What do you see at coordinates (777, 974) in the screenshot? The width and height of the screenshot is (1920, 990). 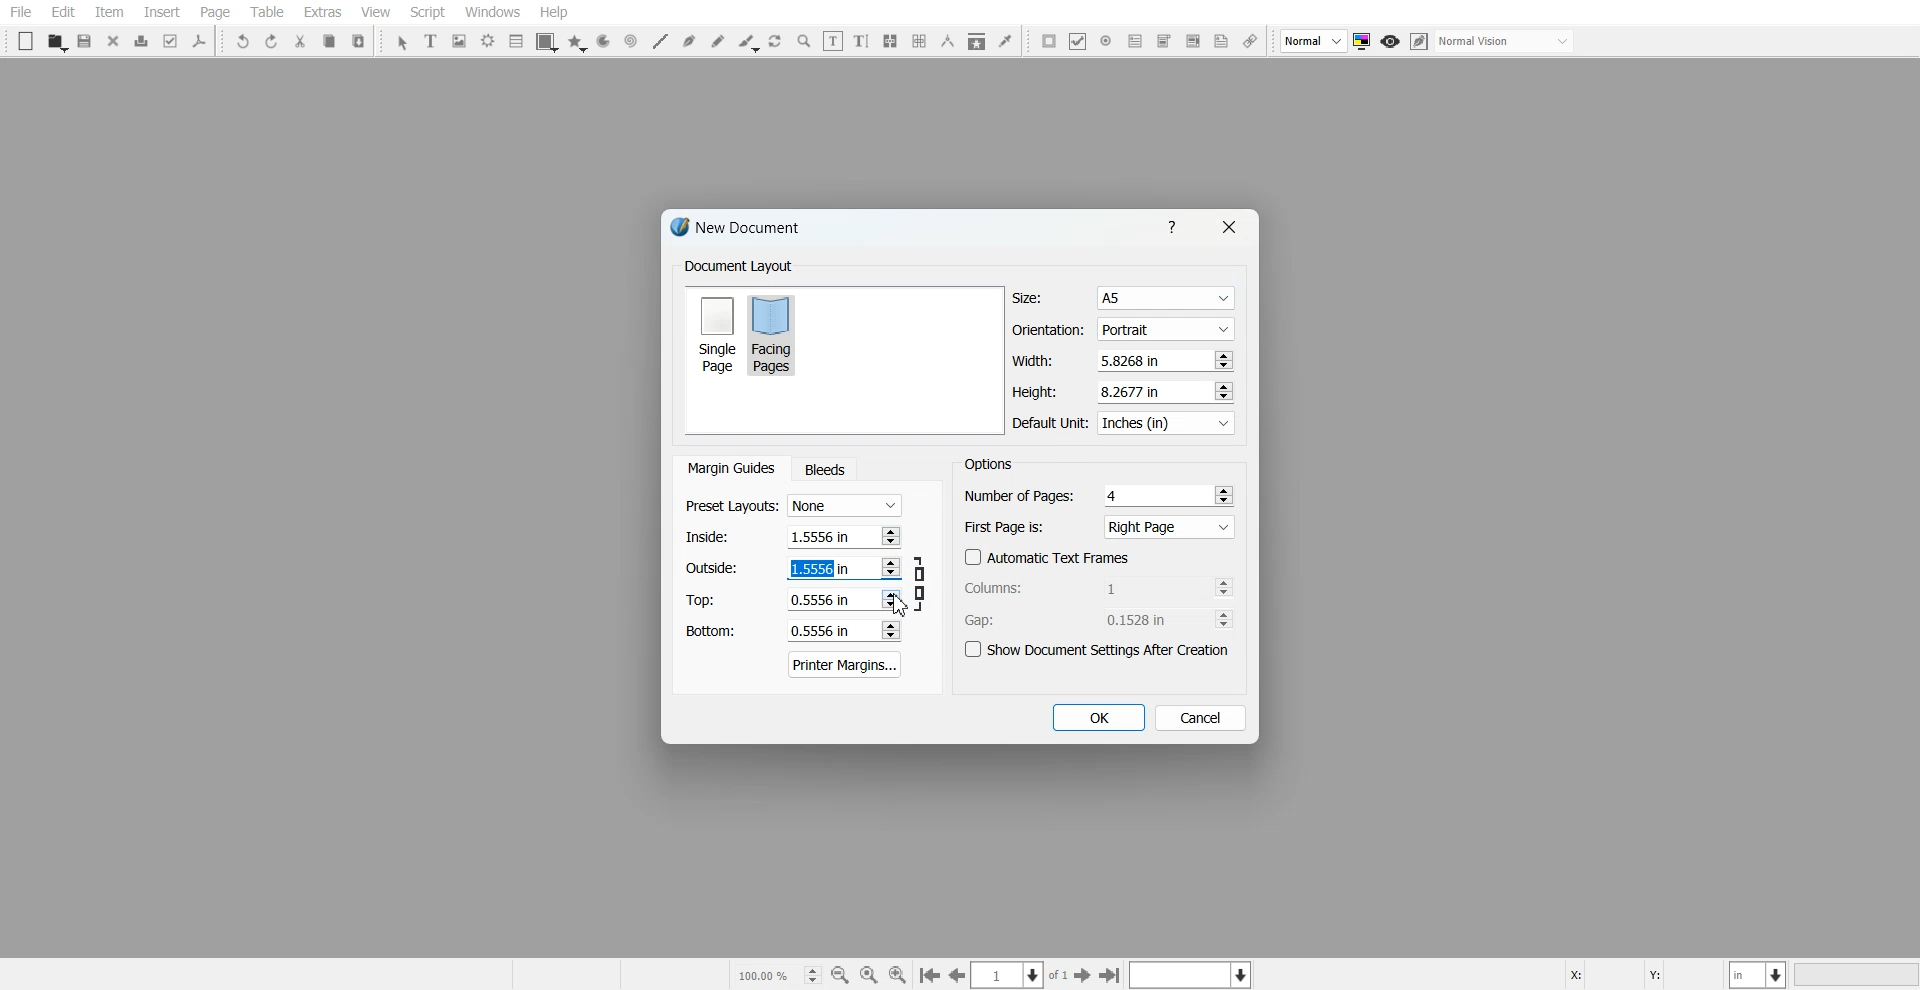 I see `Select current zoom` at bounding box center [777, 974].